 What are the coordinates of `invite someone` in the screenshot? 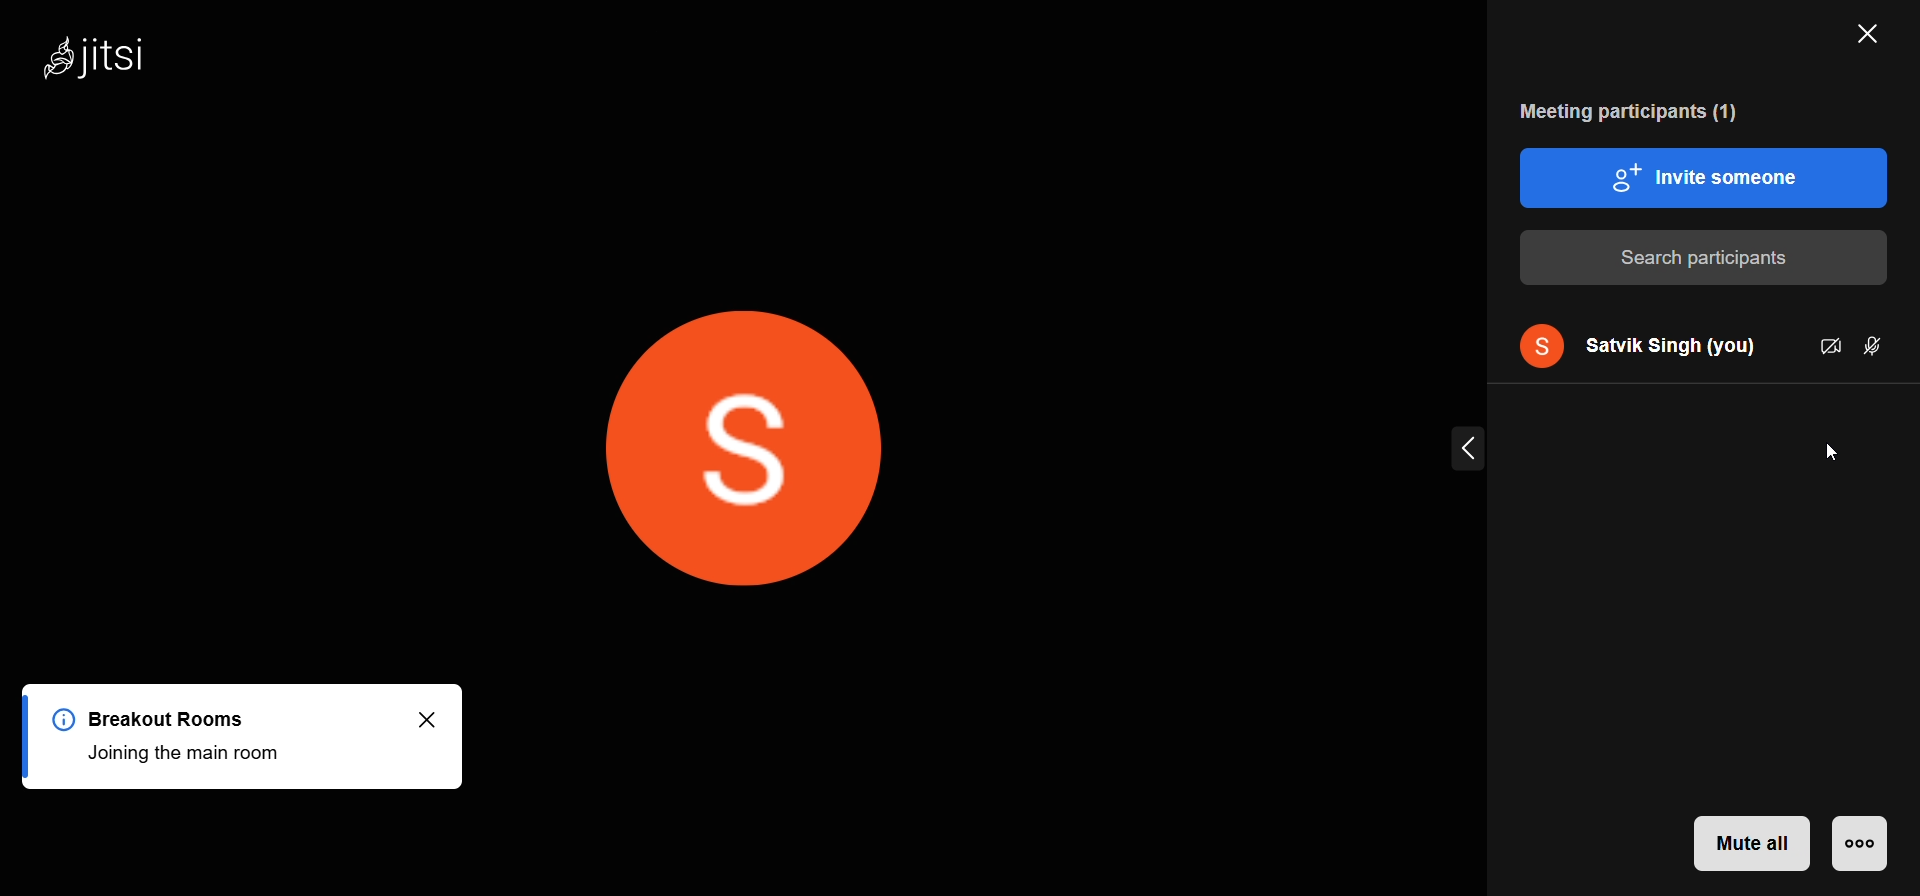 It's located at (1704, 181).